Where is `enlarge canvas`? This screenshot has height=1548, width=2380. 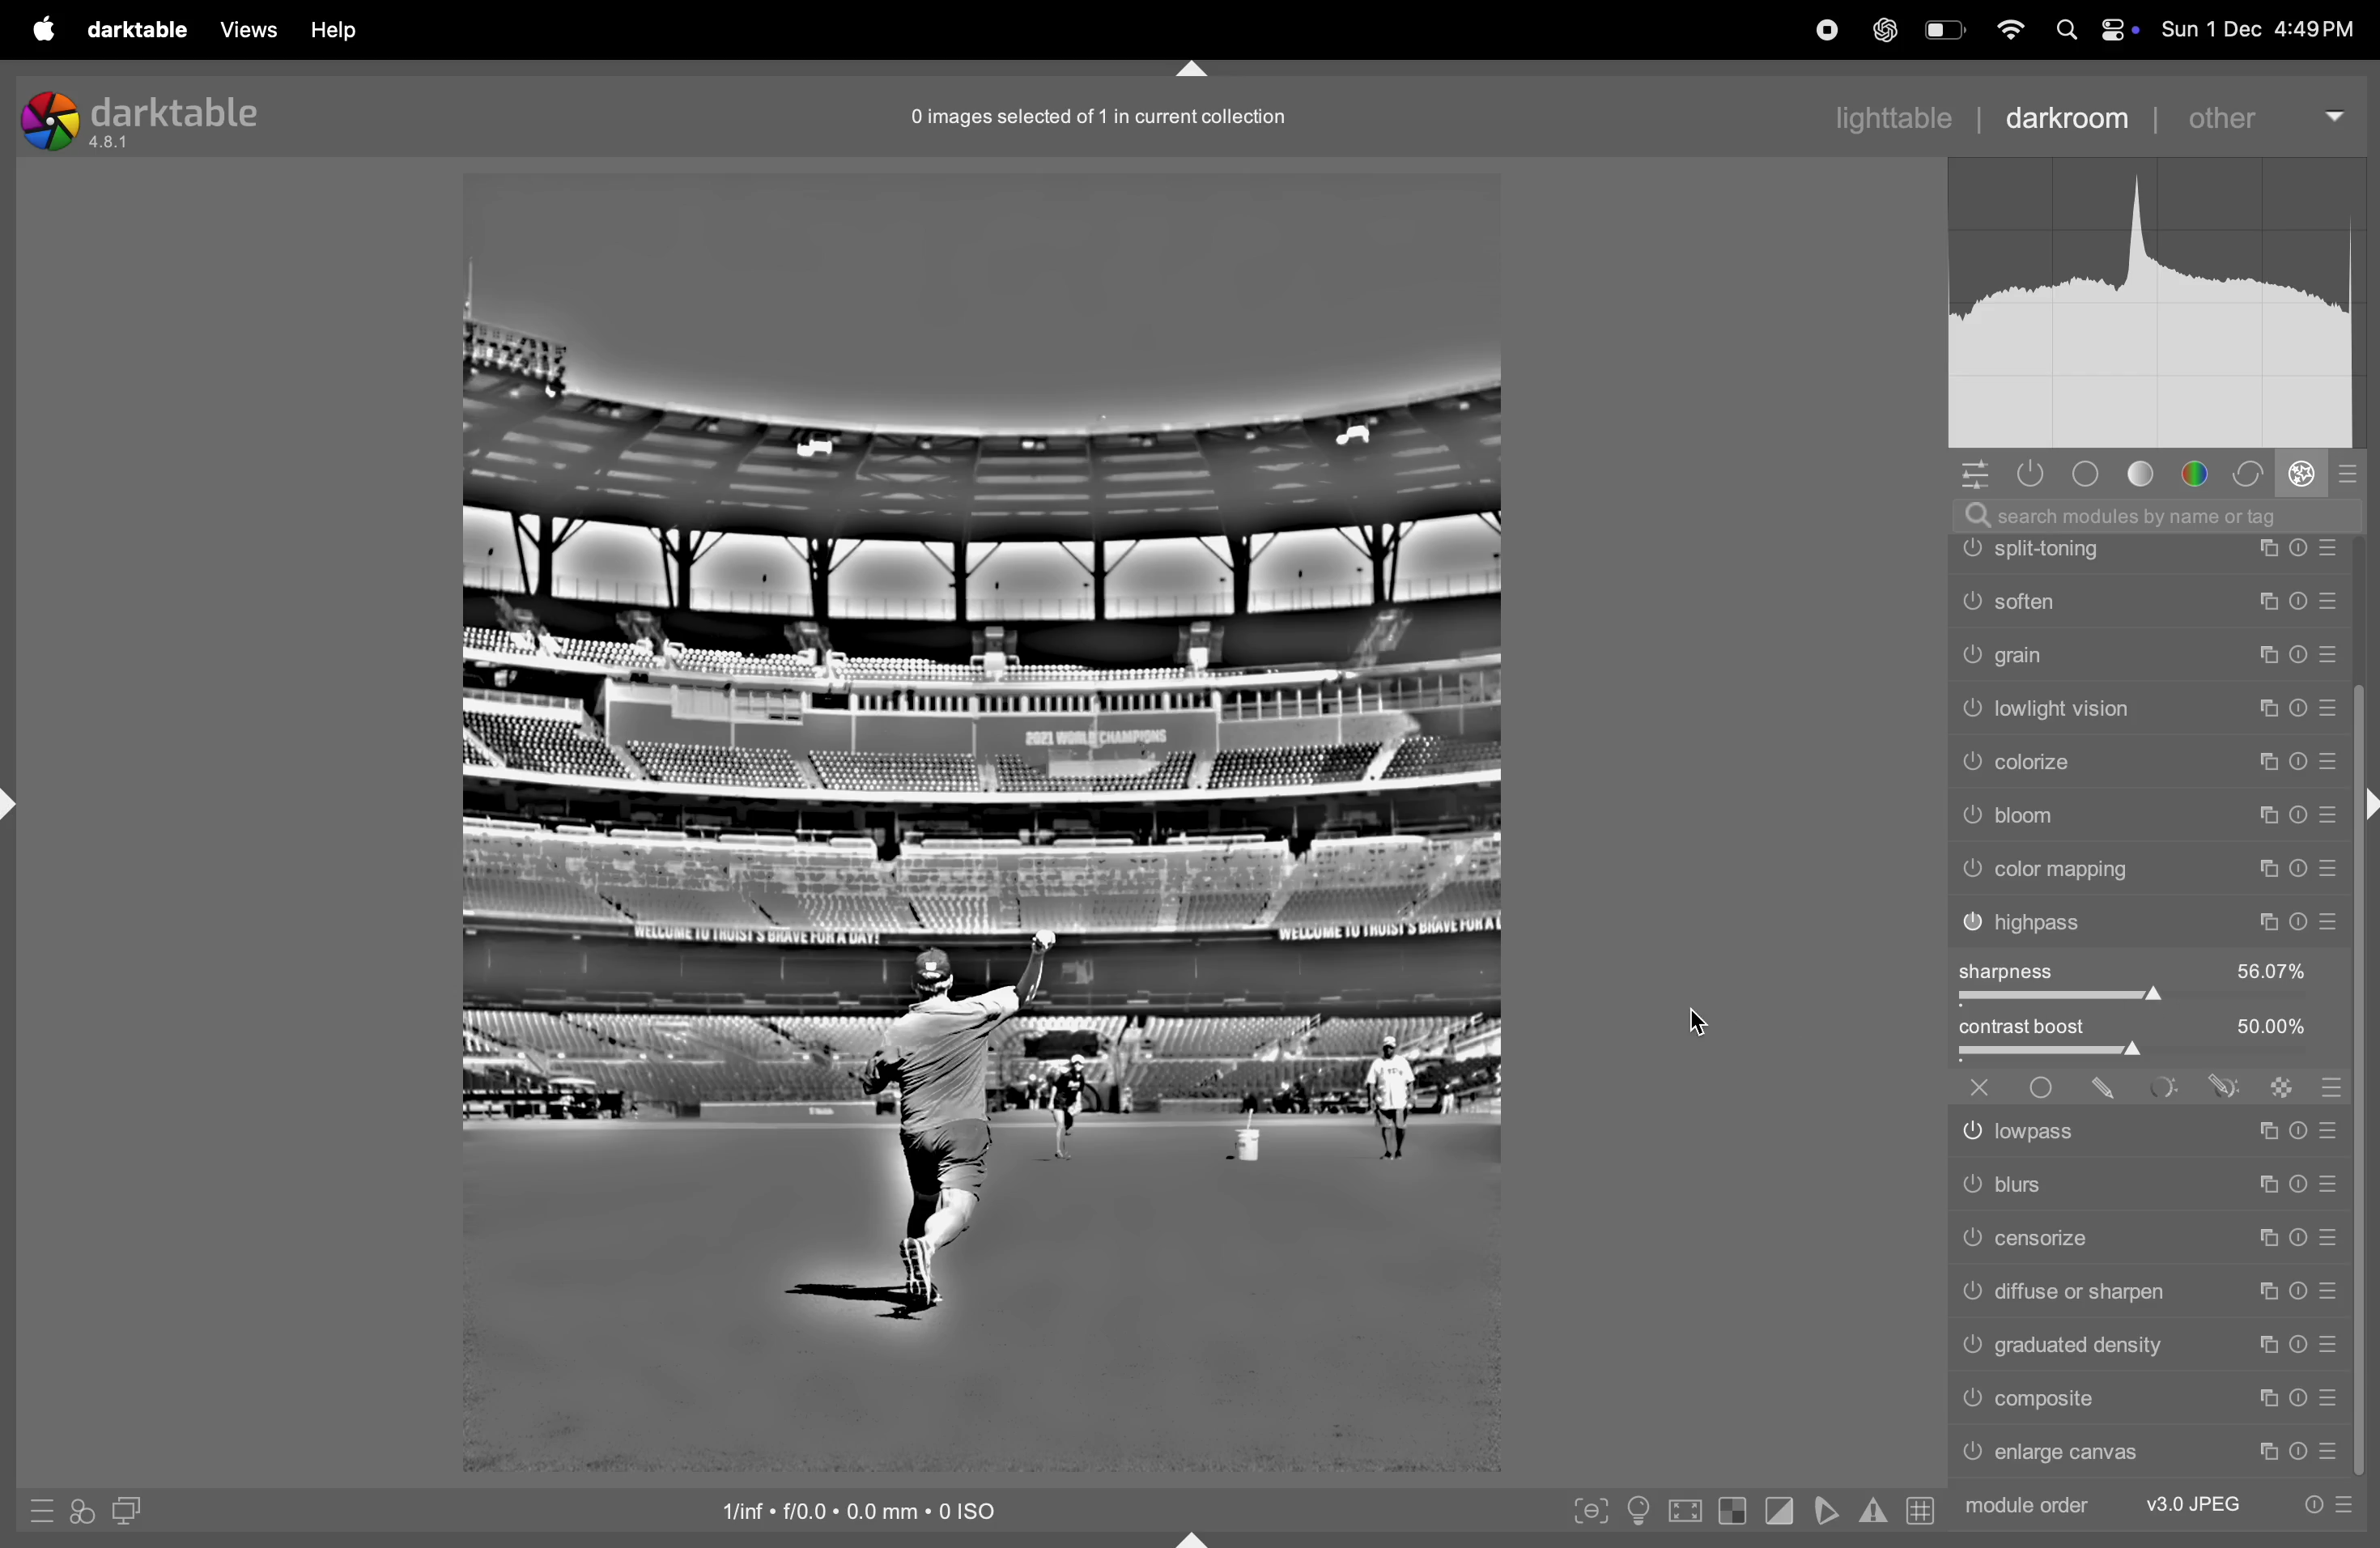 enlarge canvas is located at coordinates (2150, 1455).